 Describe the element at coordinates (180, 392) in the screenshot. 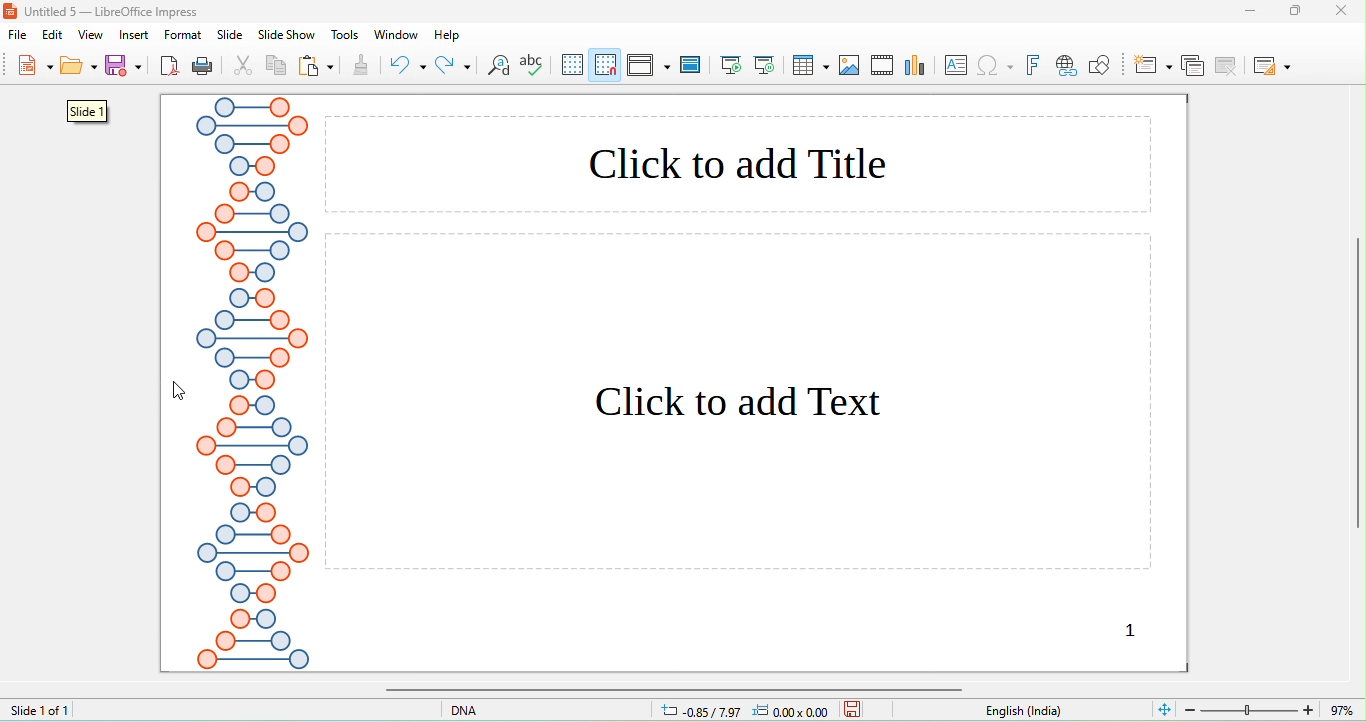

I see `cursor` at that location.